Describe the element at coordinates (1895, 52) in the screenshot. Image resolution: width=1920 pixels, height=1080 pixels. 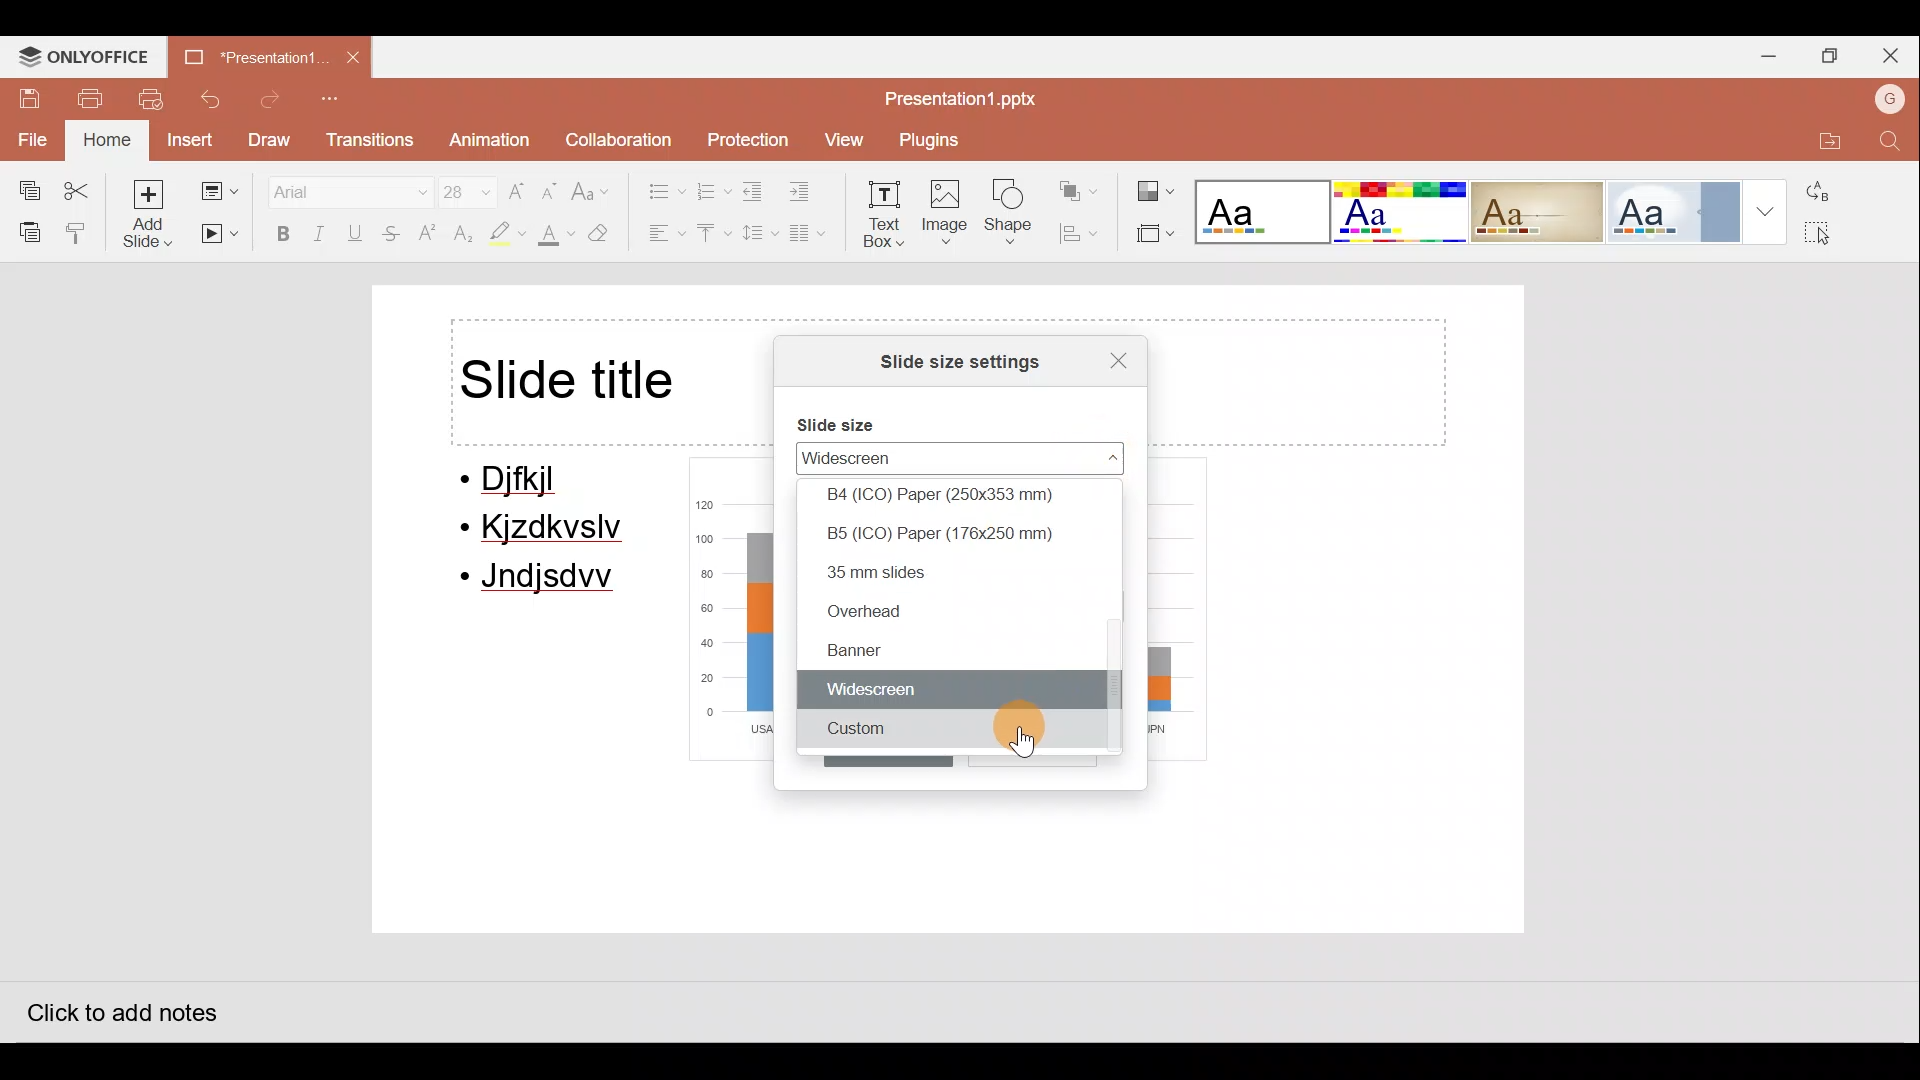
I see `Close` at that location.